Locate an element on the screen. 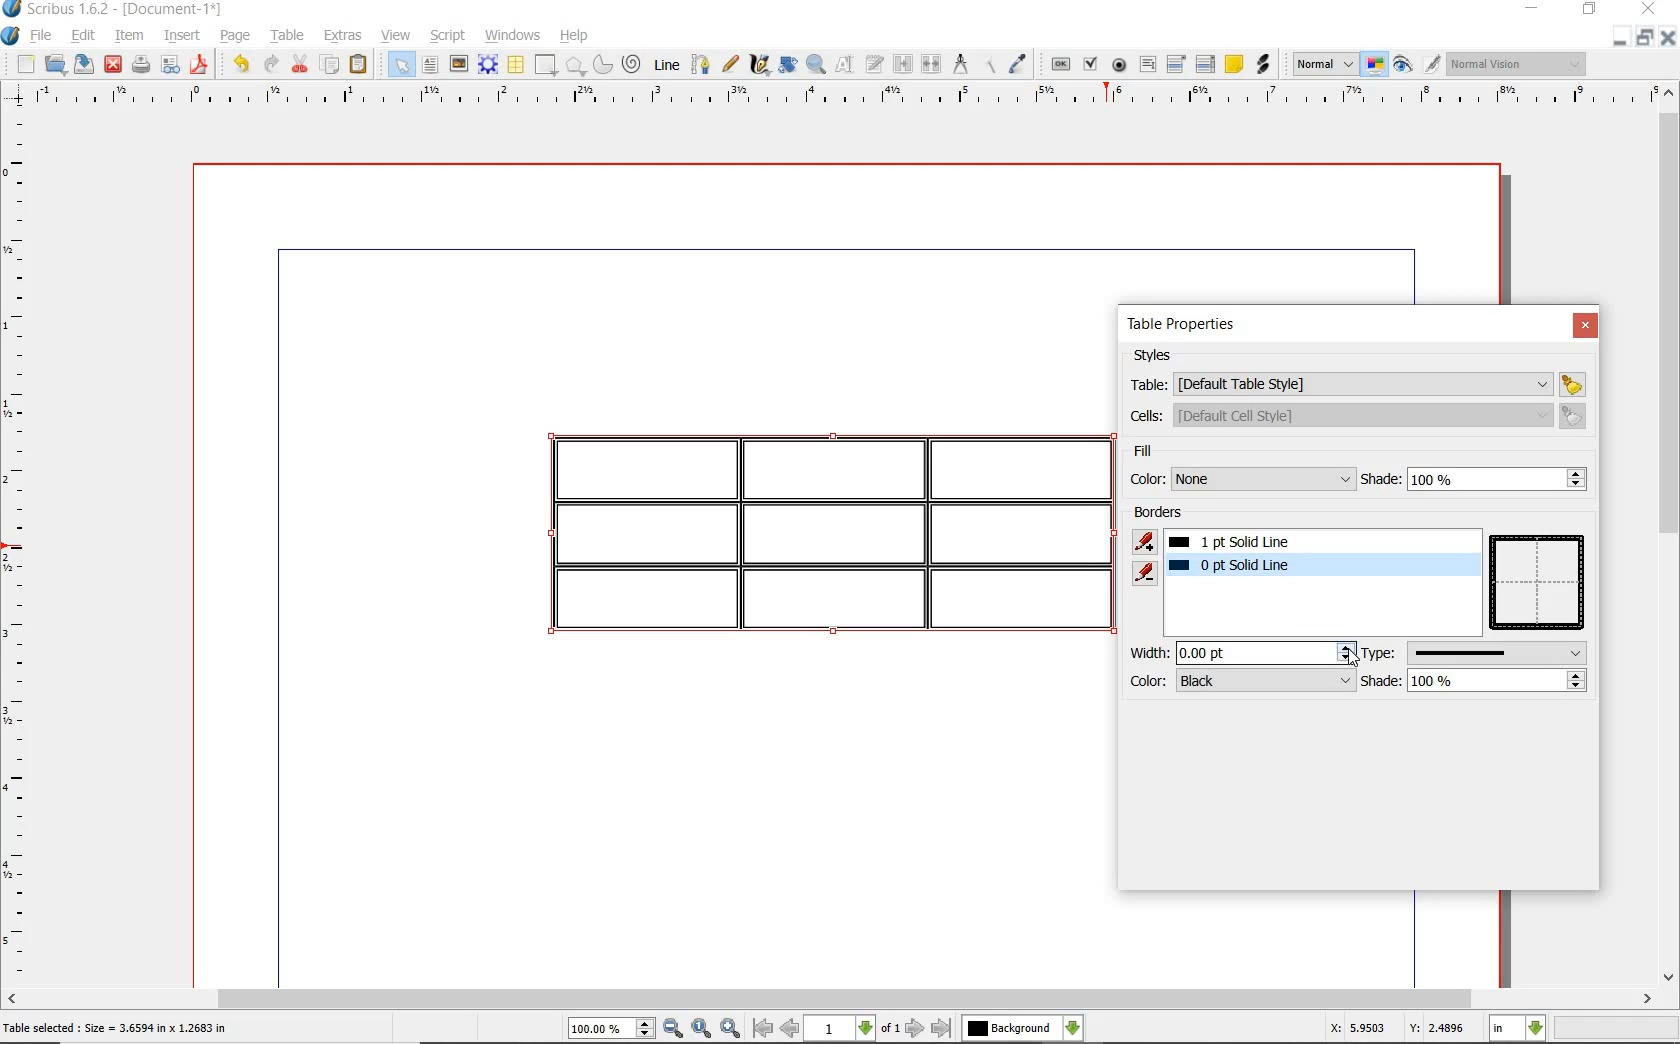 This screenshot has height=1044, width=1680. render frame is located at coordinates (488, 66).